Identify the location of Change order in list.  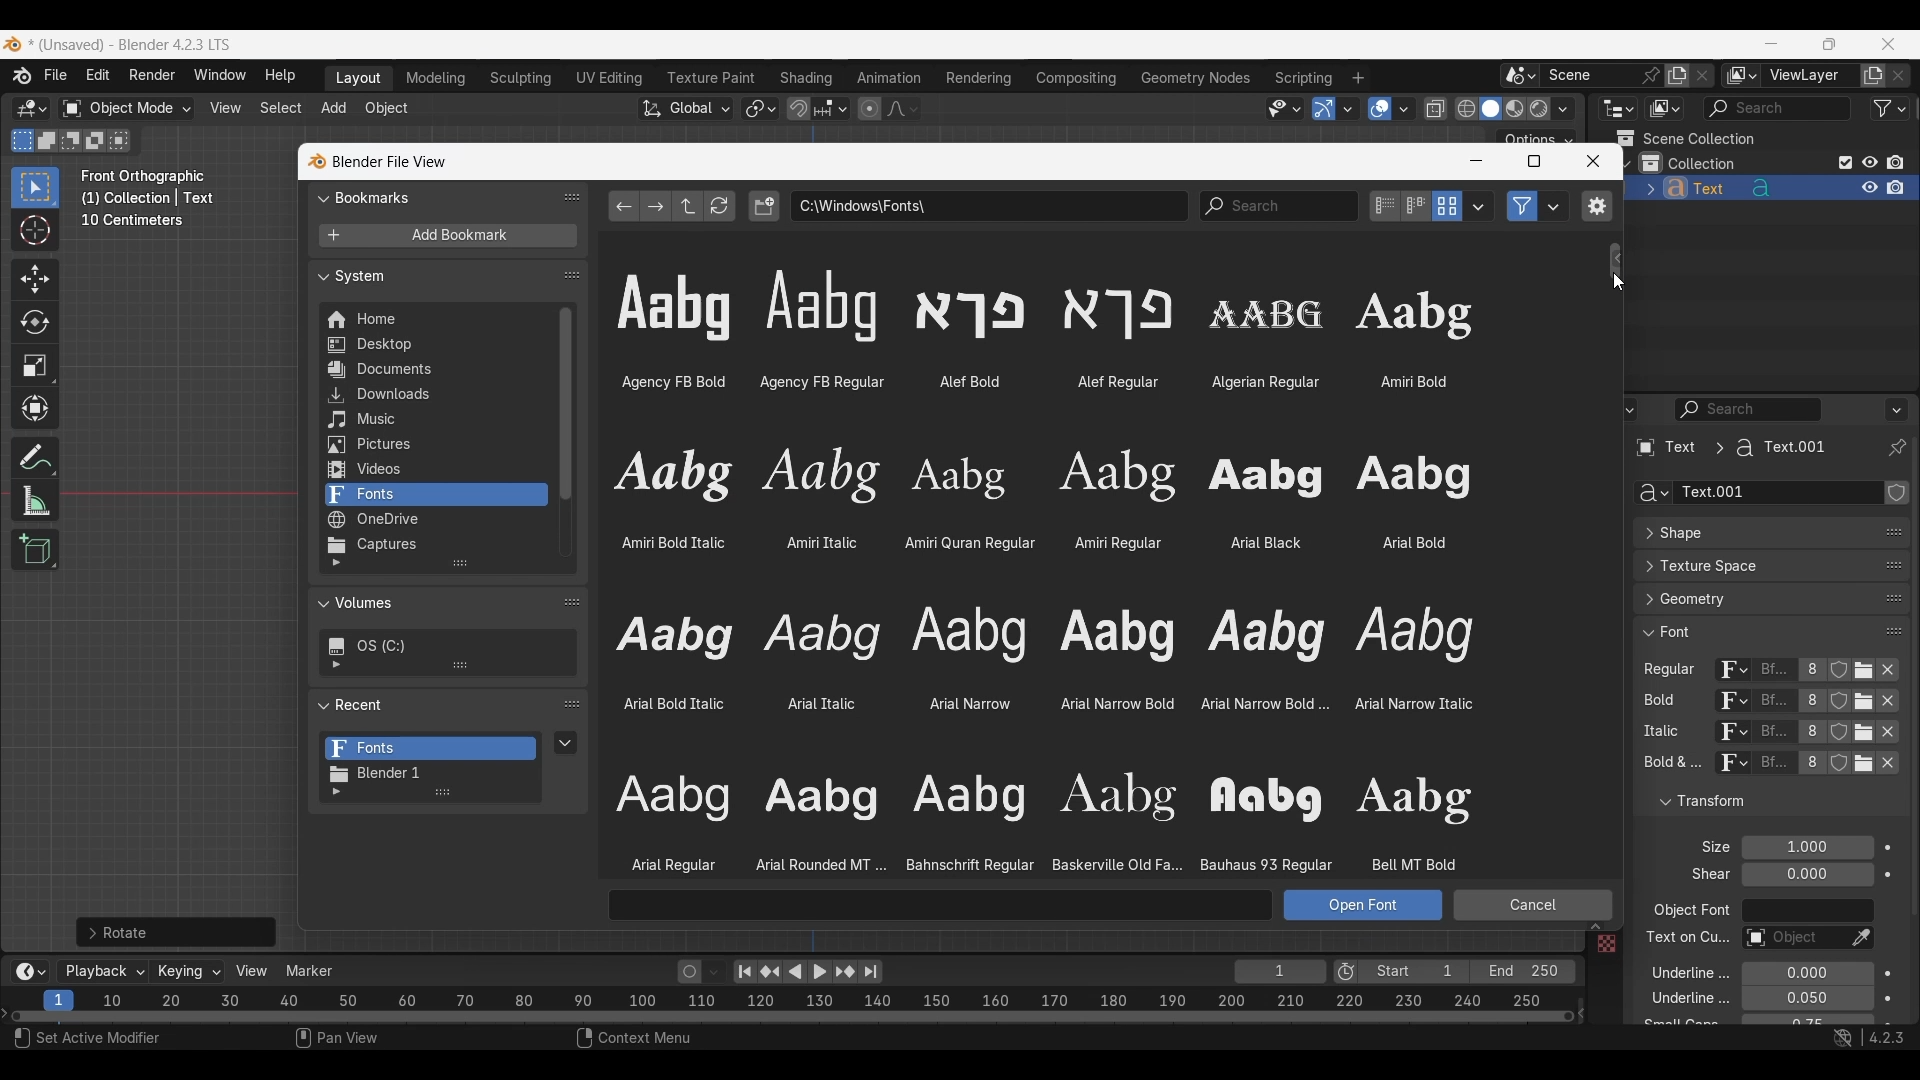
(572, 197).